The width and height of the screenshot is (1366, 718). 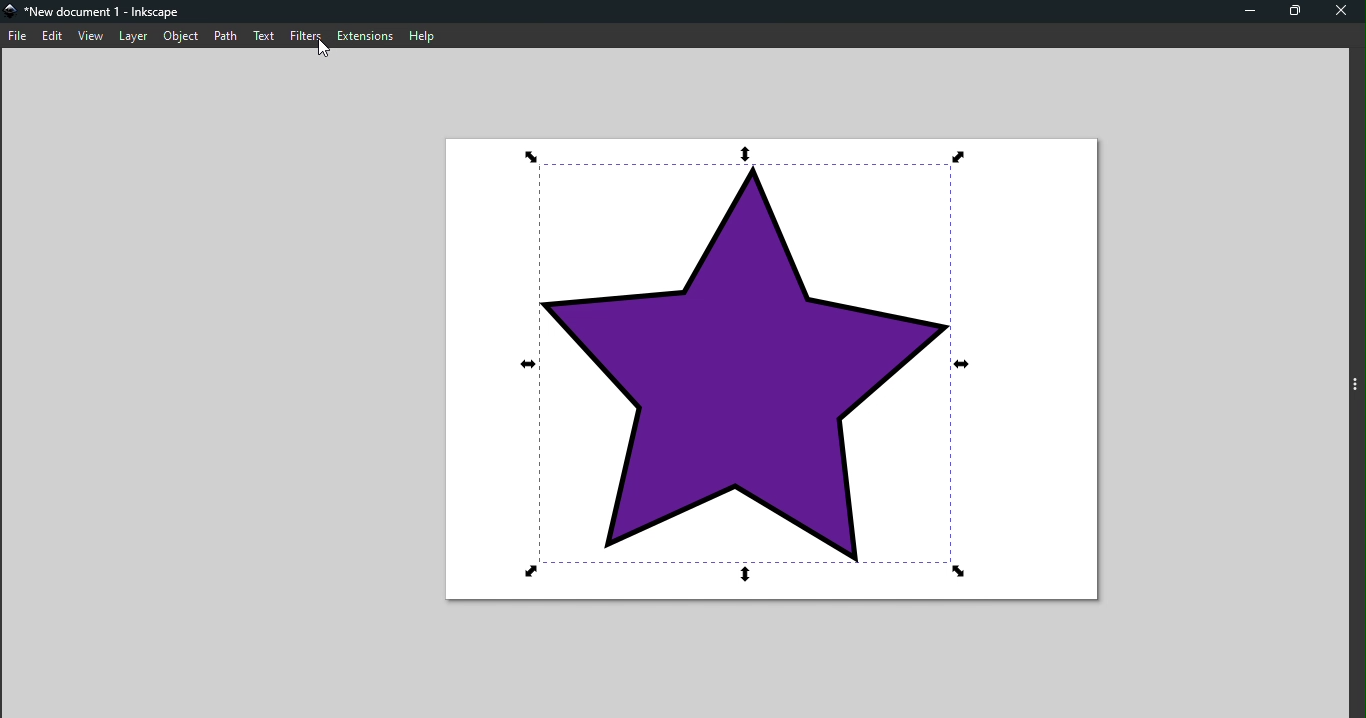 What do you see at coordinates (1358, 386) in the screenshot?
I see `Toggle command panel` at bounding box center [1358, 386].